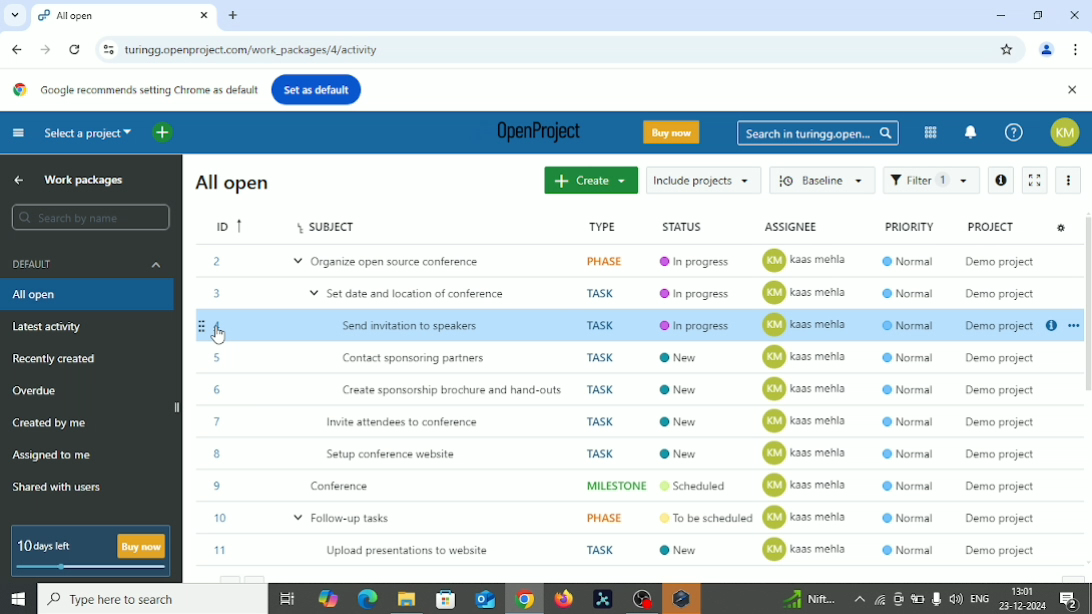 The image size is (1092, 614). What do you see at coordinates (94, 569) in the screenshot?
I see `slide bar indicating how many days left for free version` at bounding box center [94, 569].